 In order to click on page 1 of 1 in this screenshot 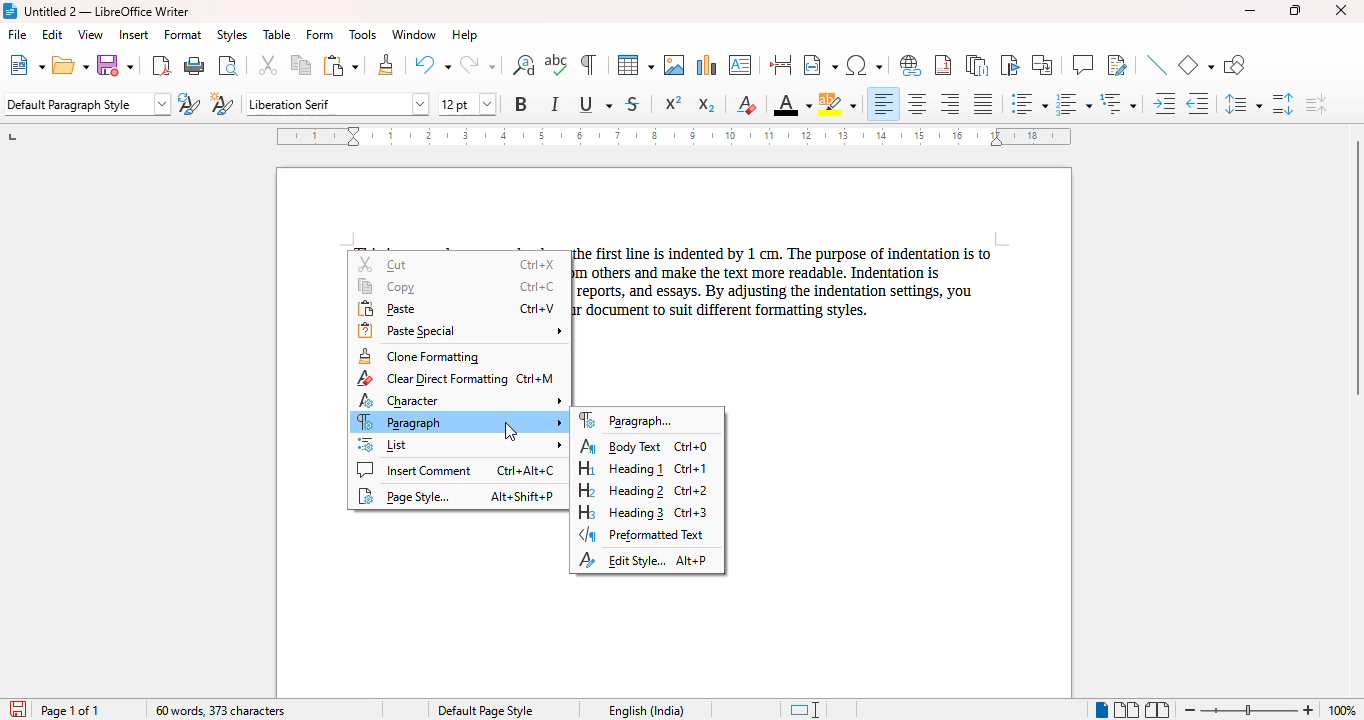, I will do `click(70, 711)`.